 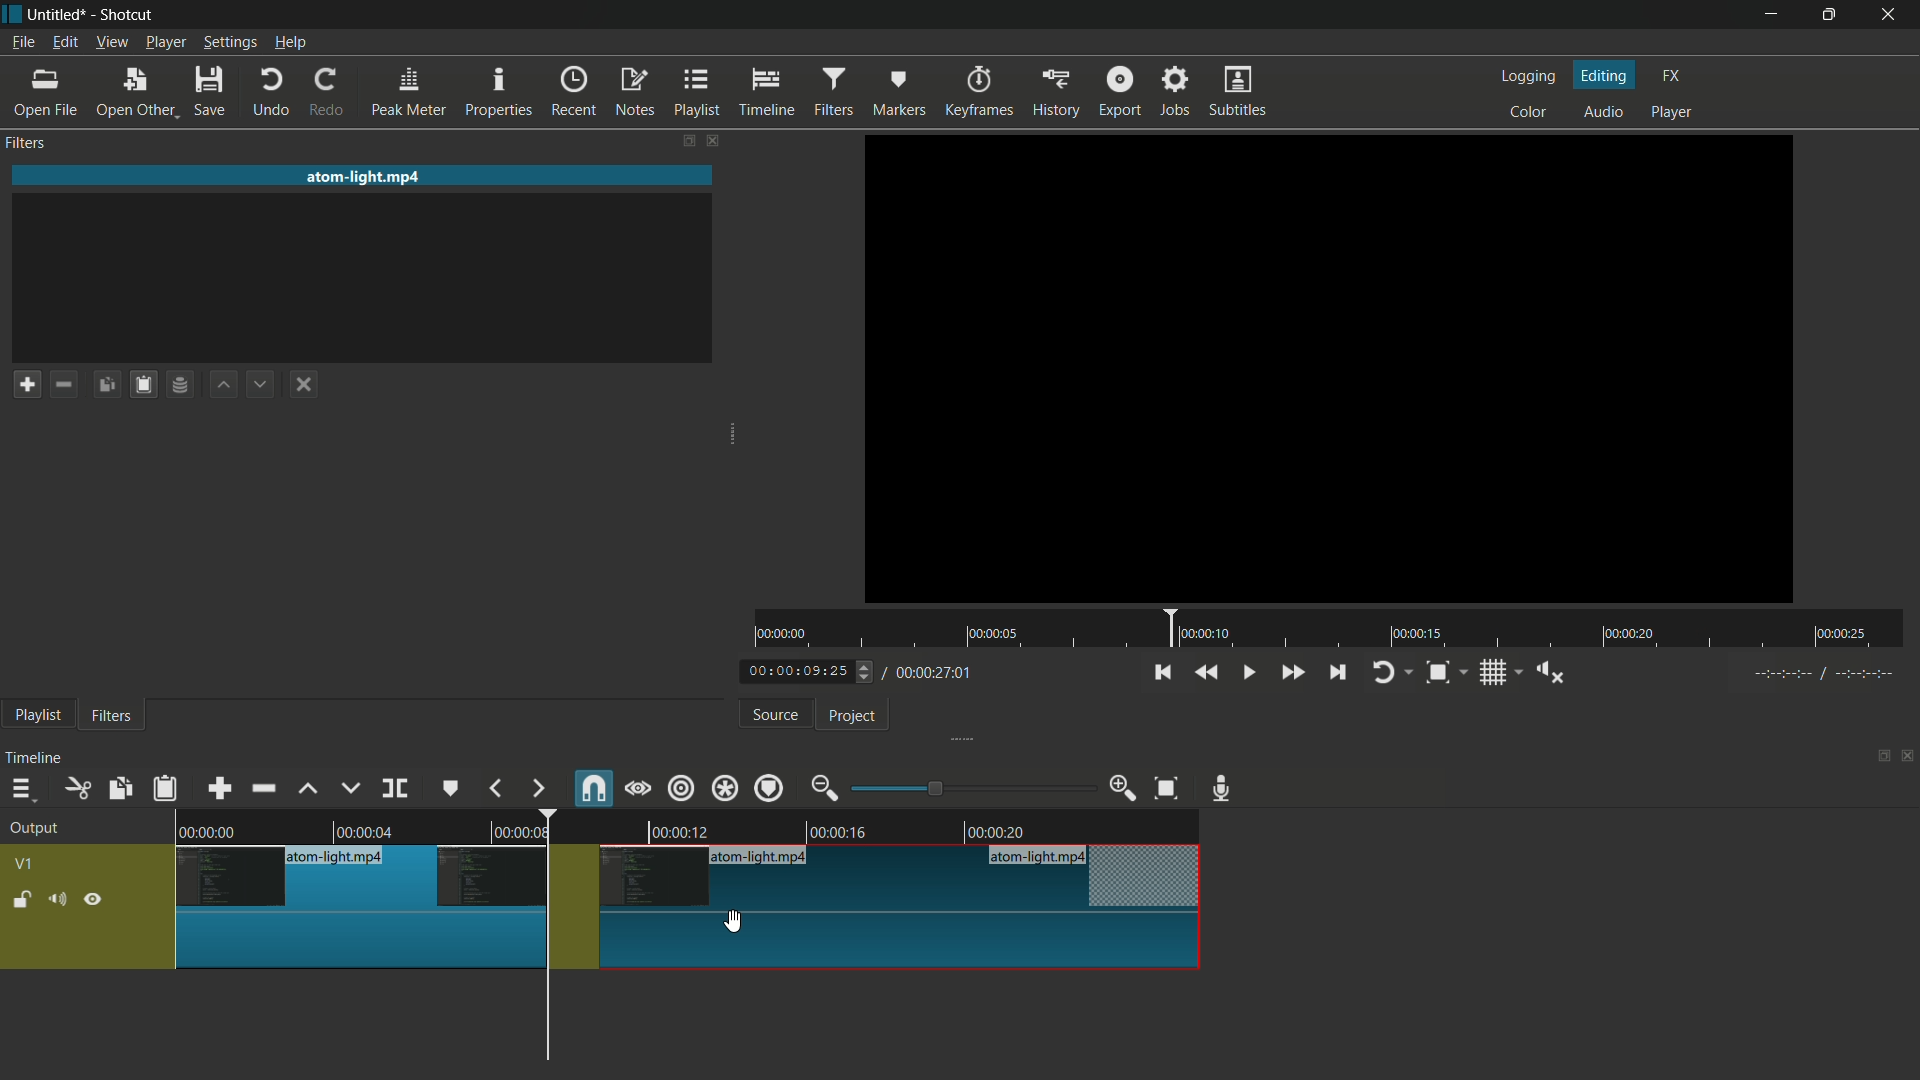 I want to click on cut, so click(x=79, y=788).